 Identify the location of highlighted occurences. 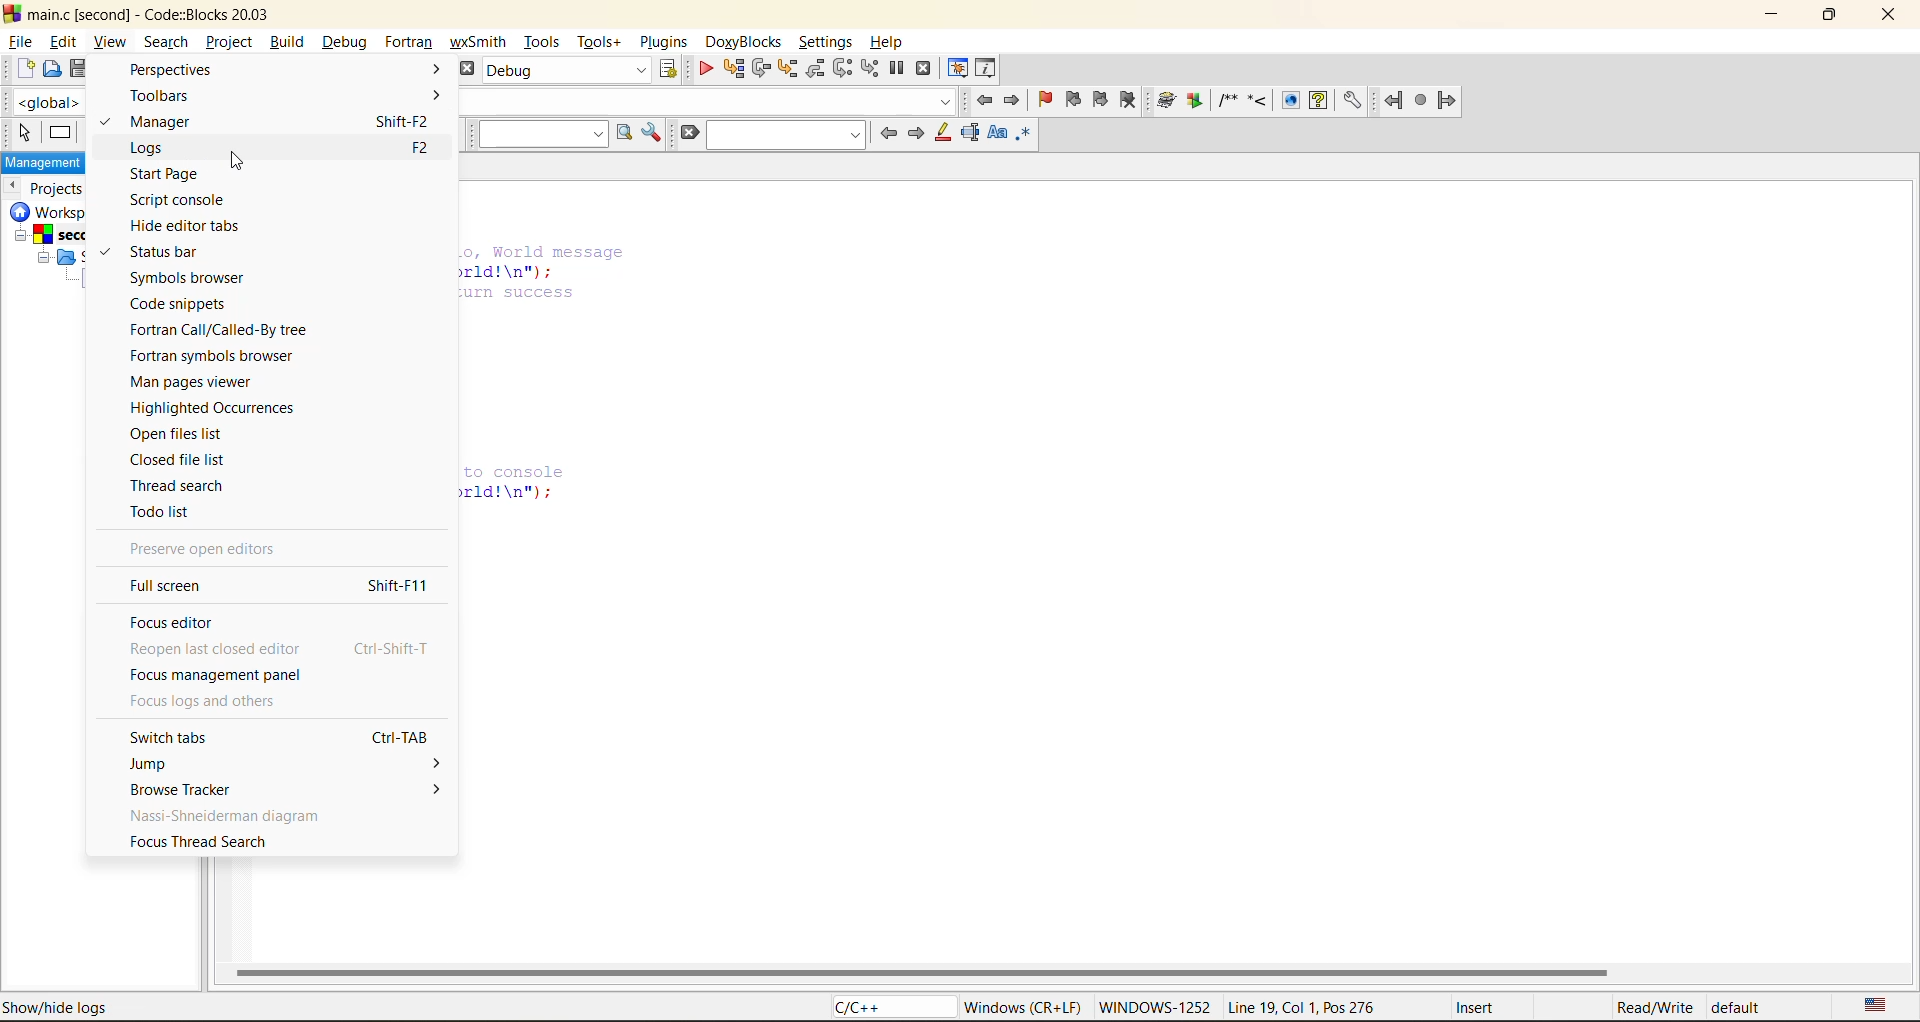
(219, 407).